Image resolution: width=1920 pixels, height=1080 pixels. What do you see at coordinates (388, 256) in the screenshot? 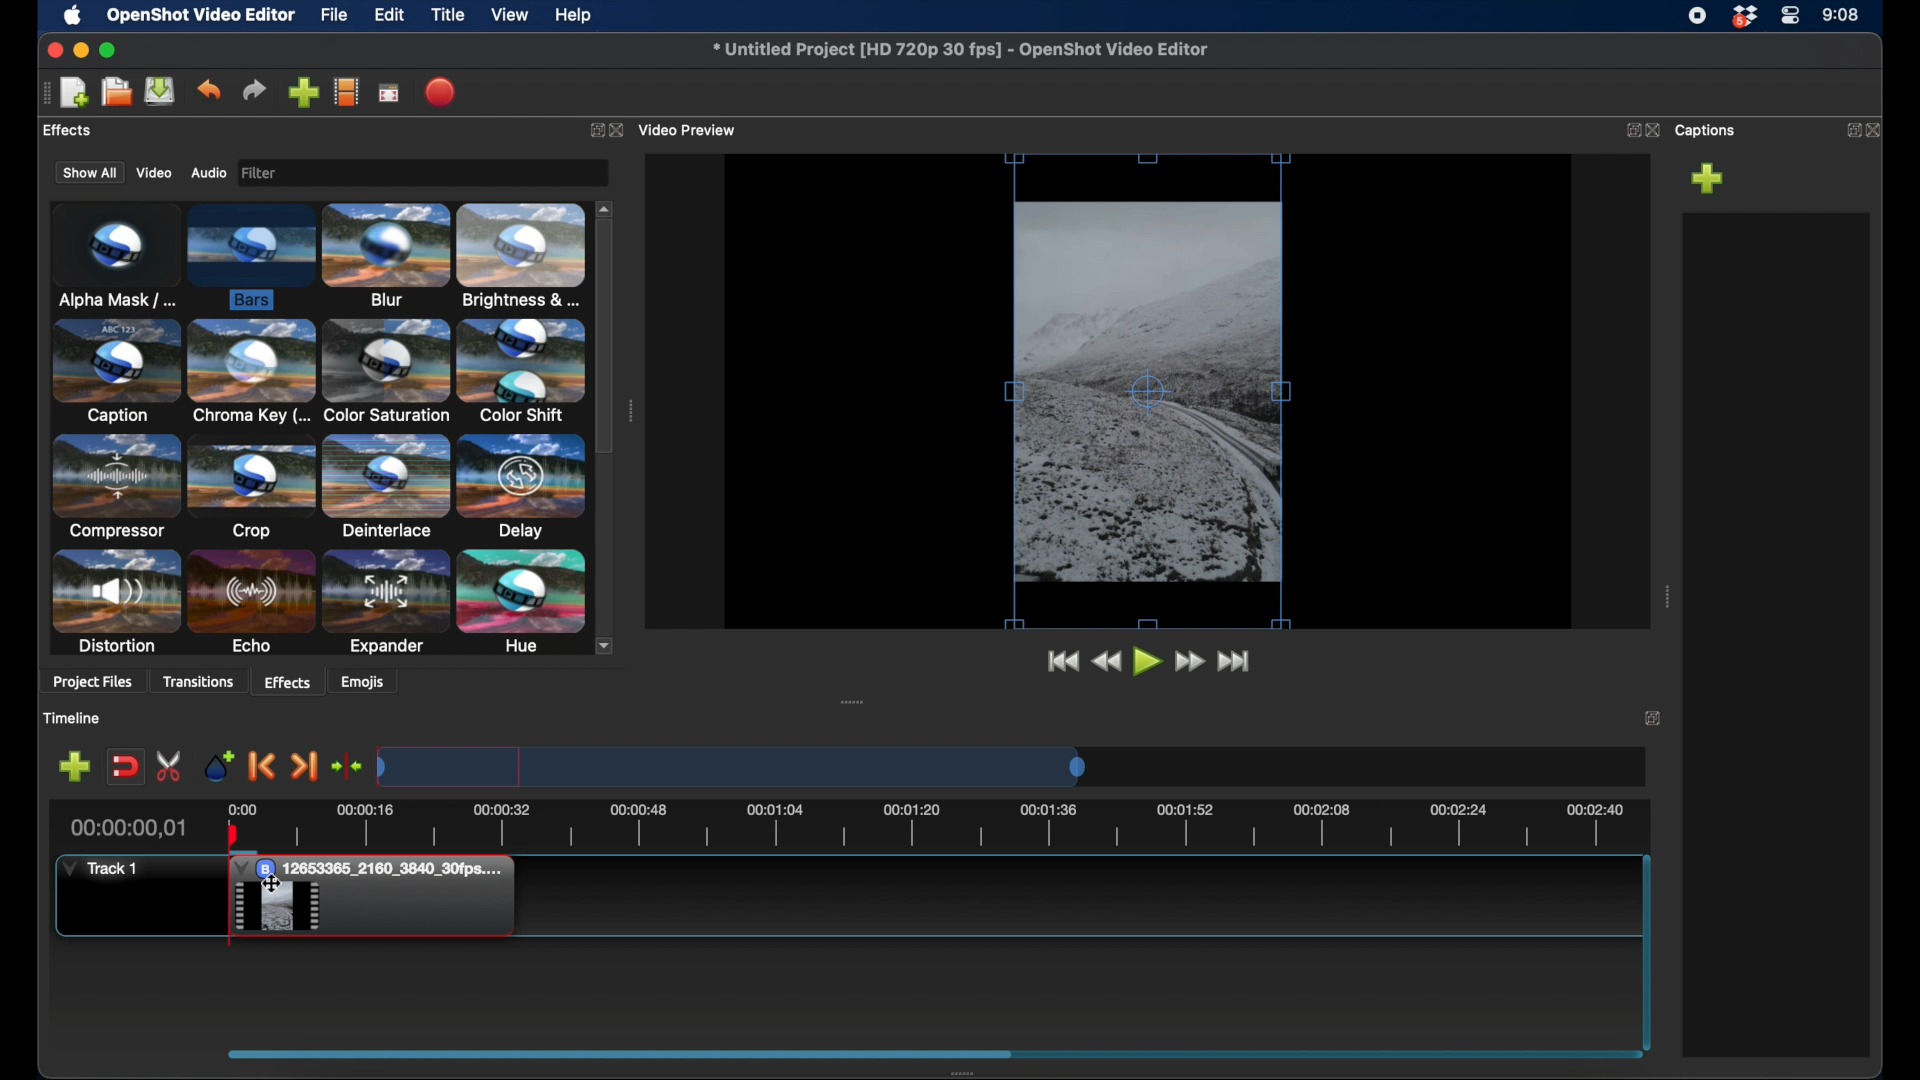
I see `blur` at bounding box center [388, 256].